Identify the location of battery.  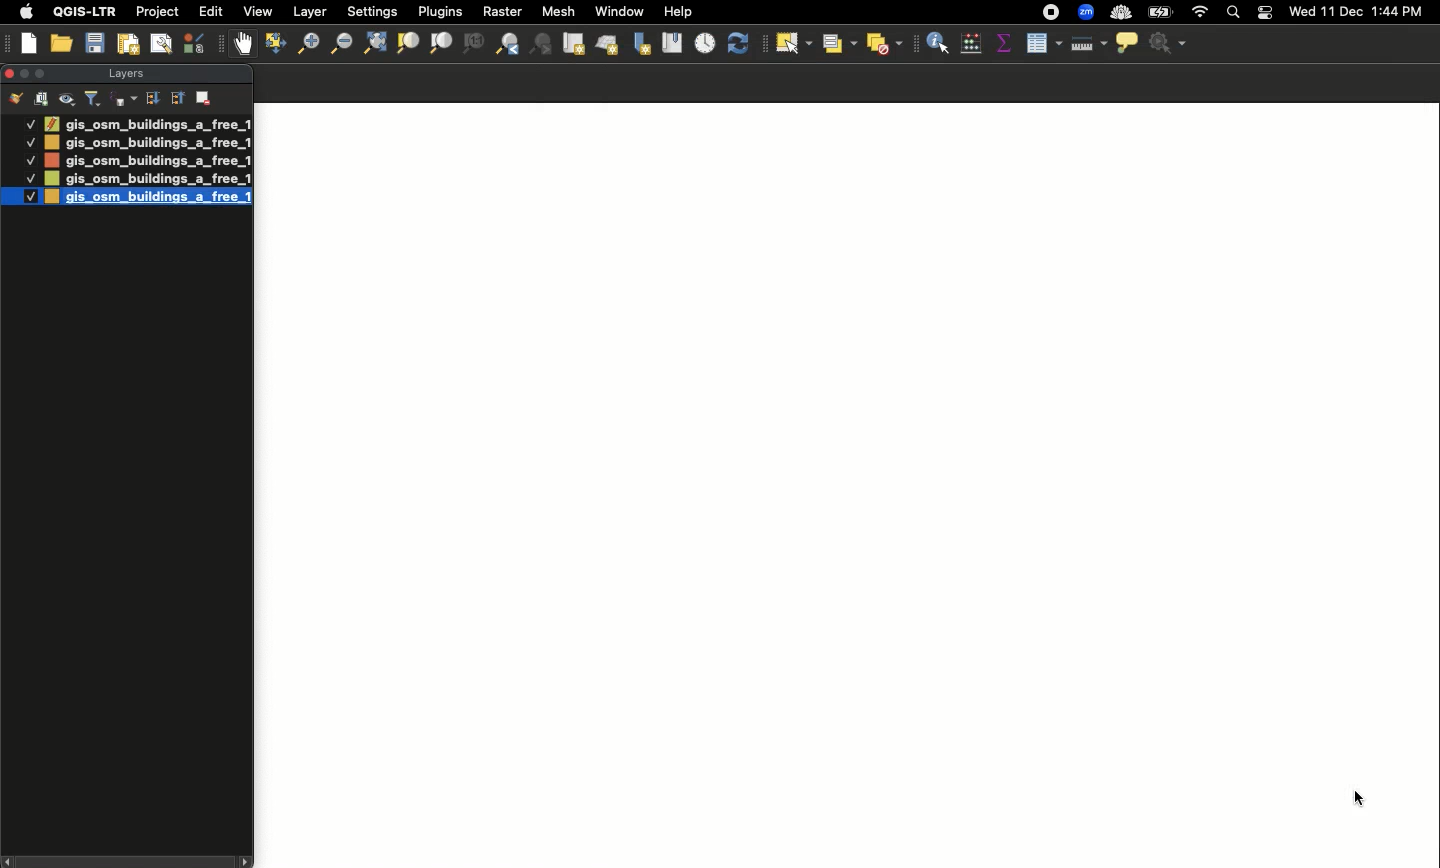
(1164, 11).